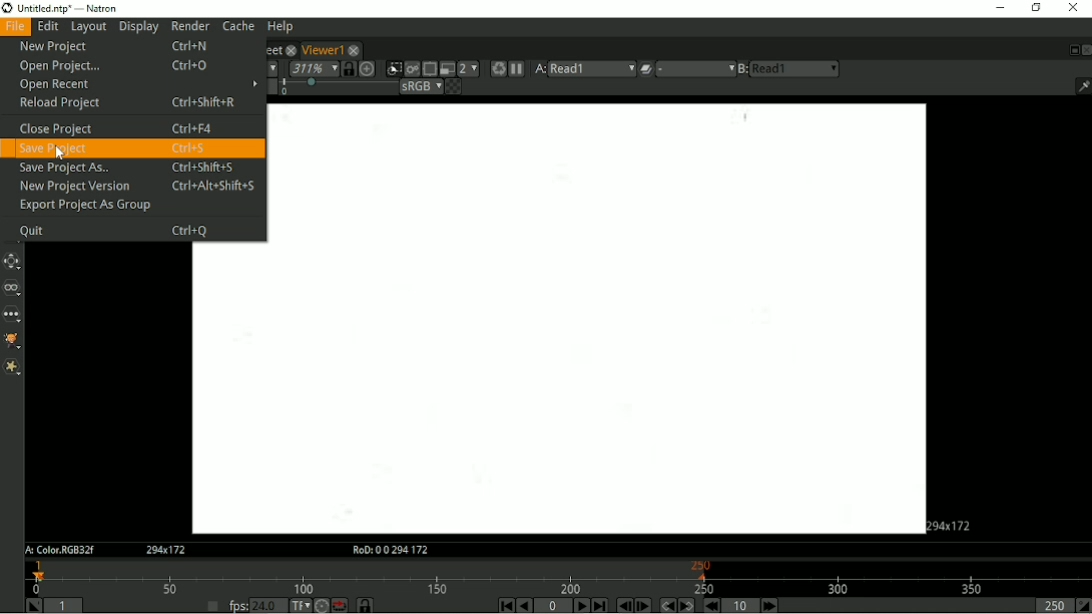 The image size is (1092, 614). I want to click on Scale image, so click(367, 70).